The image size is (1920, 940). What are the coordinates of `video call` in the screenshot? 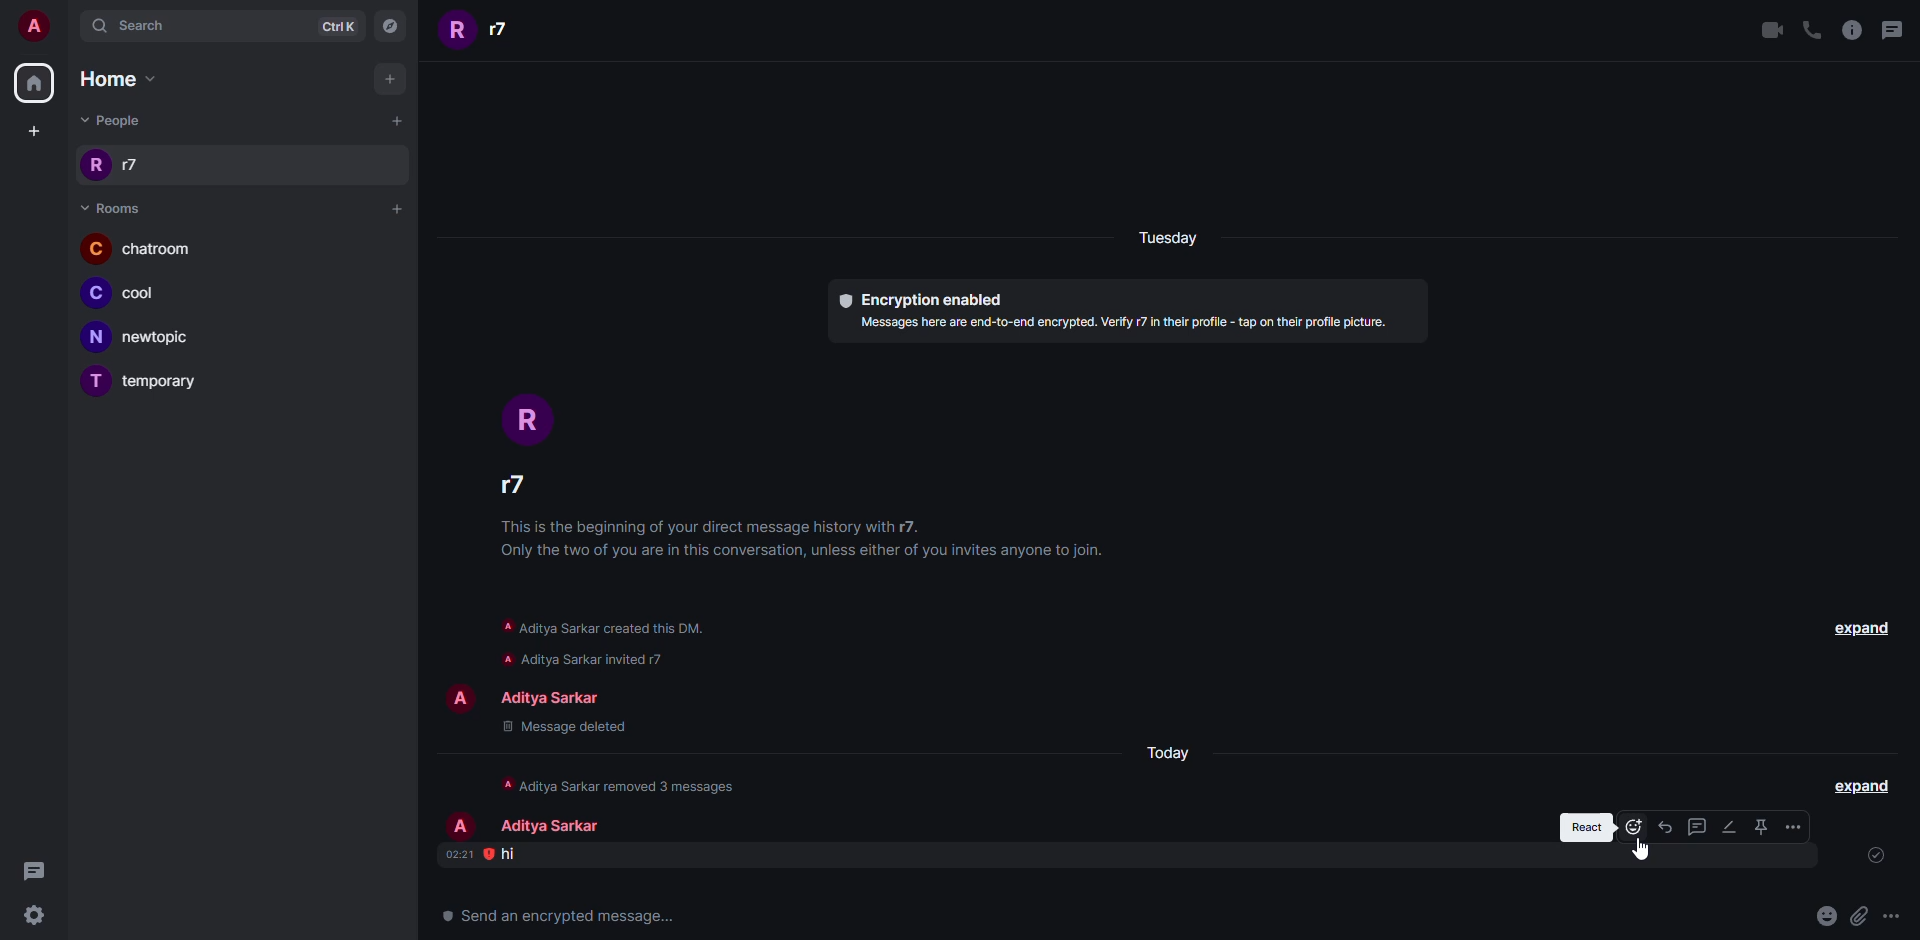 It's located at (1772, 29).